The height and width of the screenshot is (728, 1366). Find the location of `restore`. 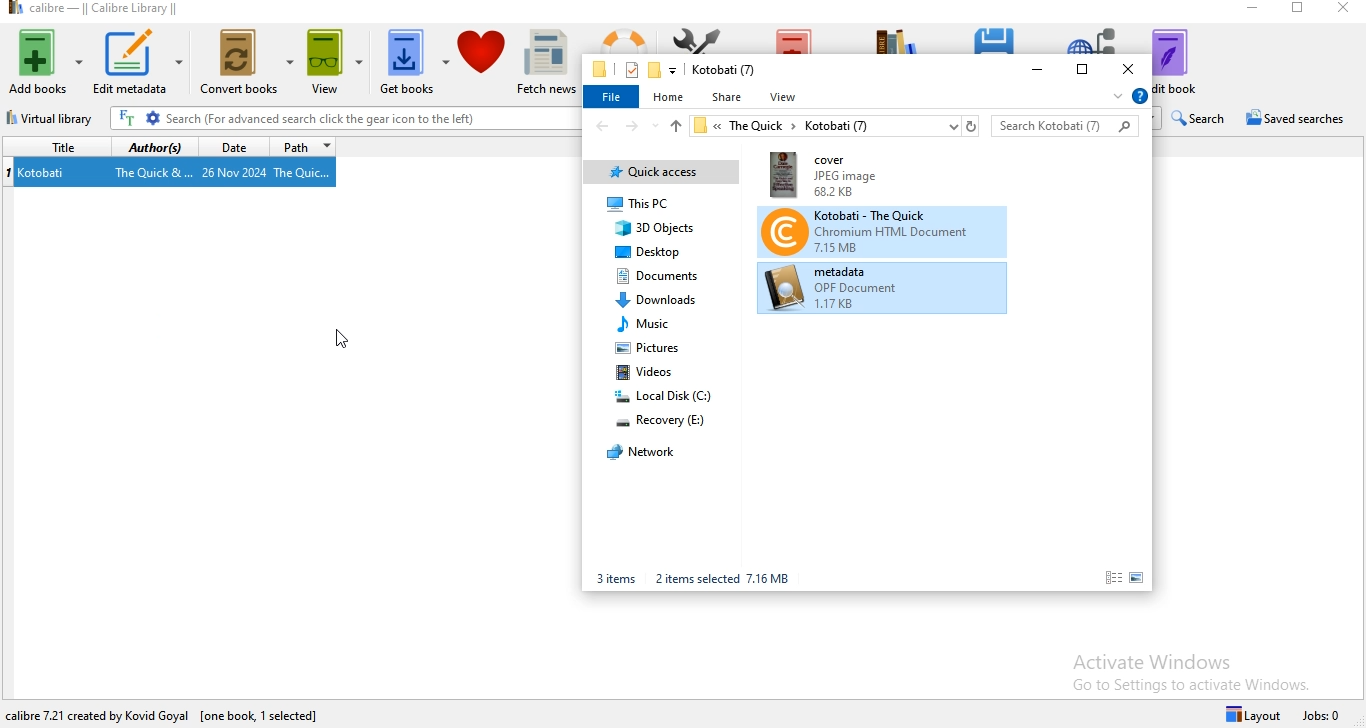

restore is located at coordinates (1082, 70).